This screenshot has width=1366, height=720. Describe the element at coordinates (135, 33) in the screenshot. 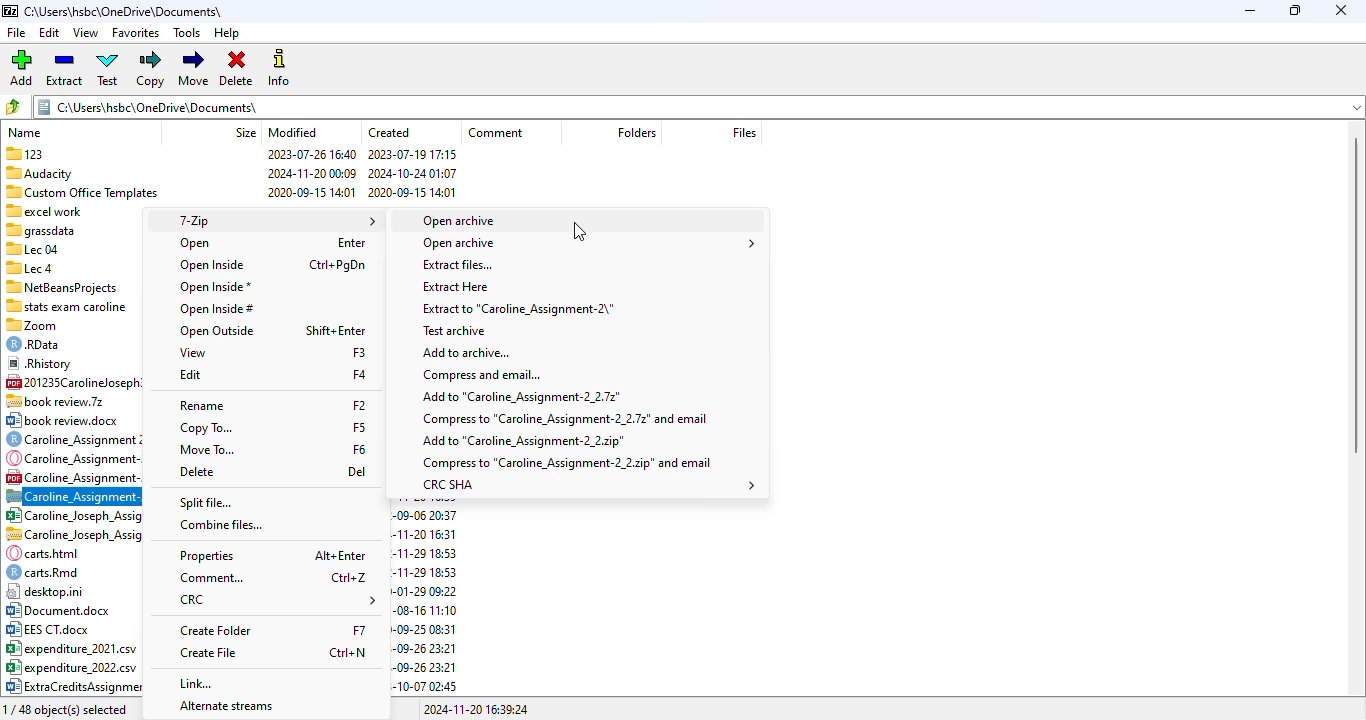

I see `favorites` at that location.